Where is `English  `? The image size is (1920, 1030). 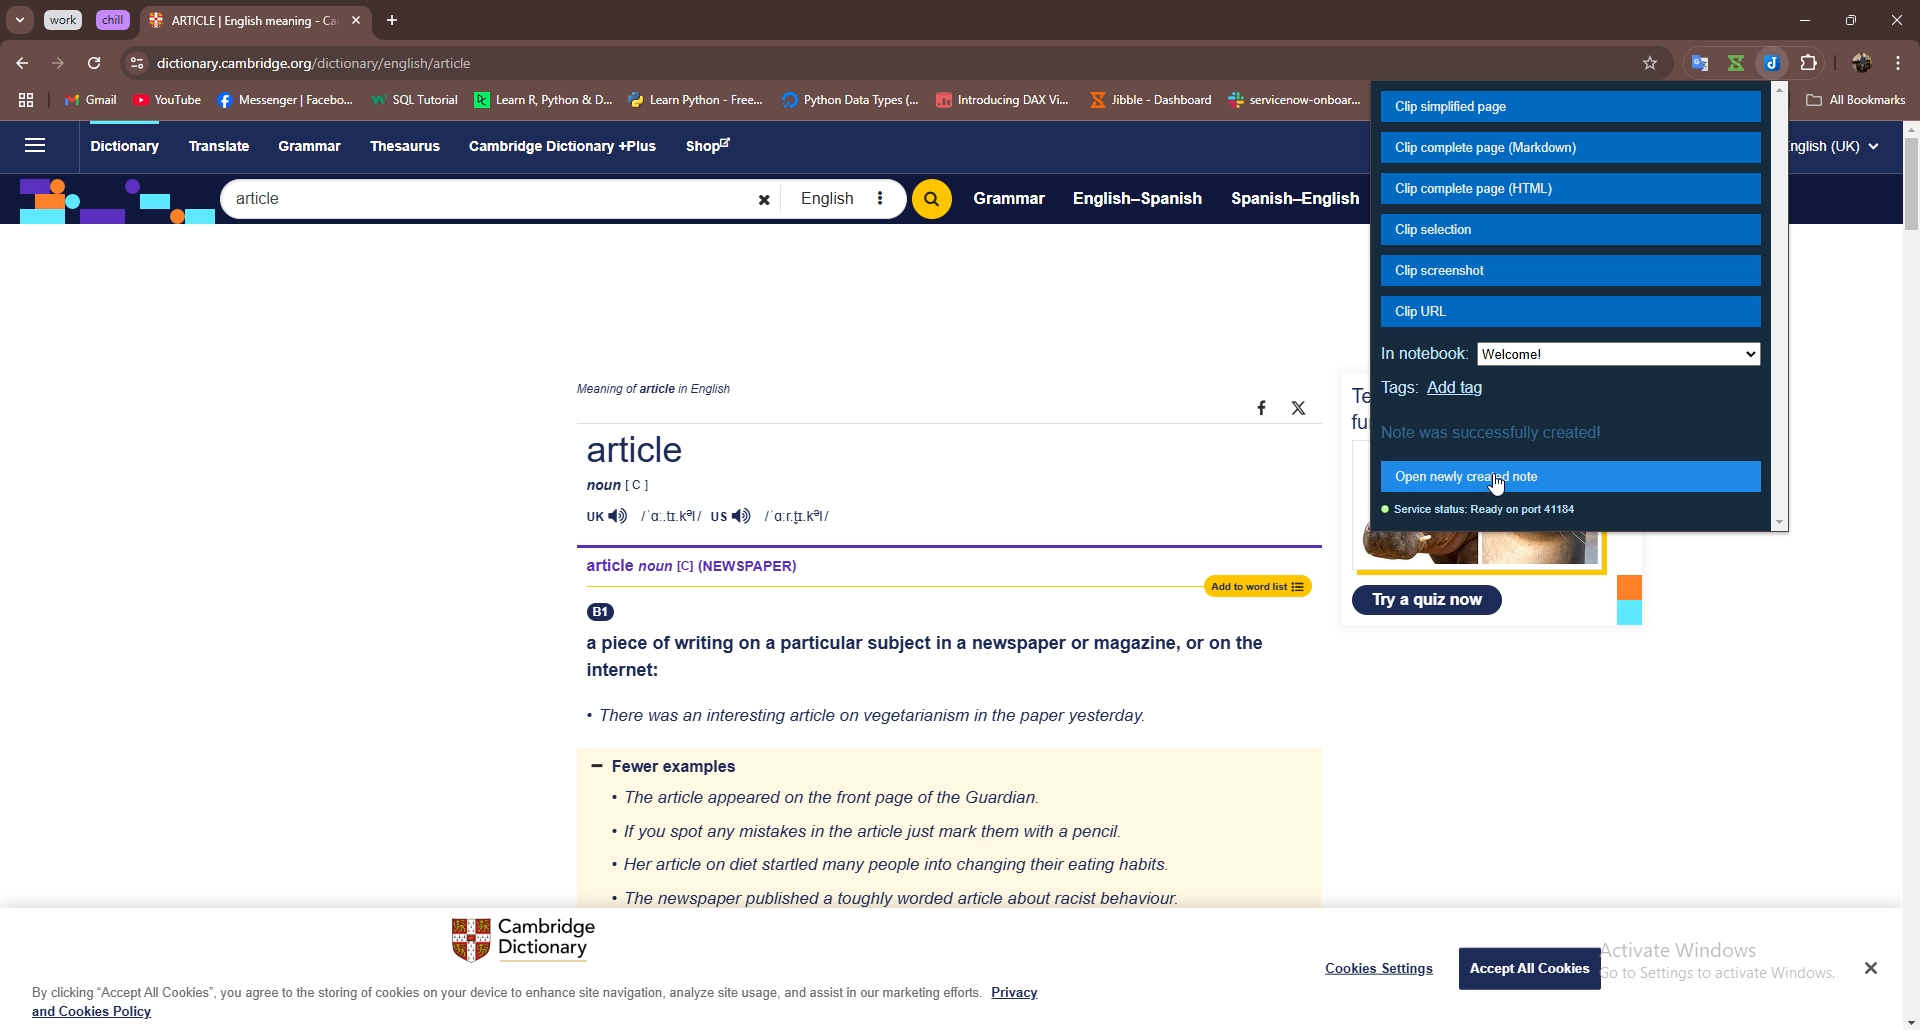 English   is located at coordinates (843, 199).